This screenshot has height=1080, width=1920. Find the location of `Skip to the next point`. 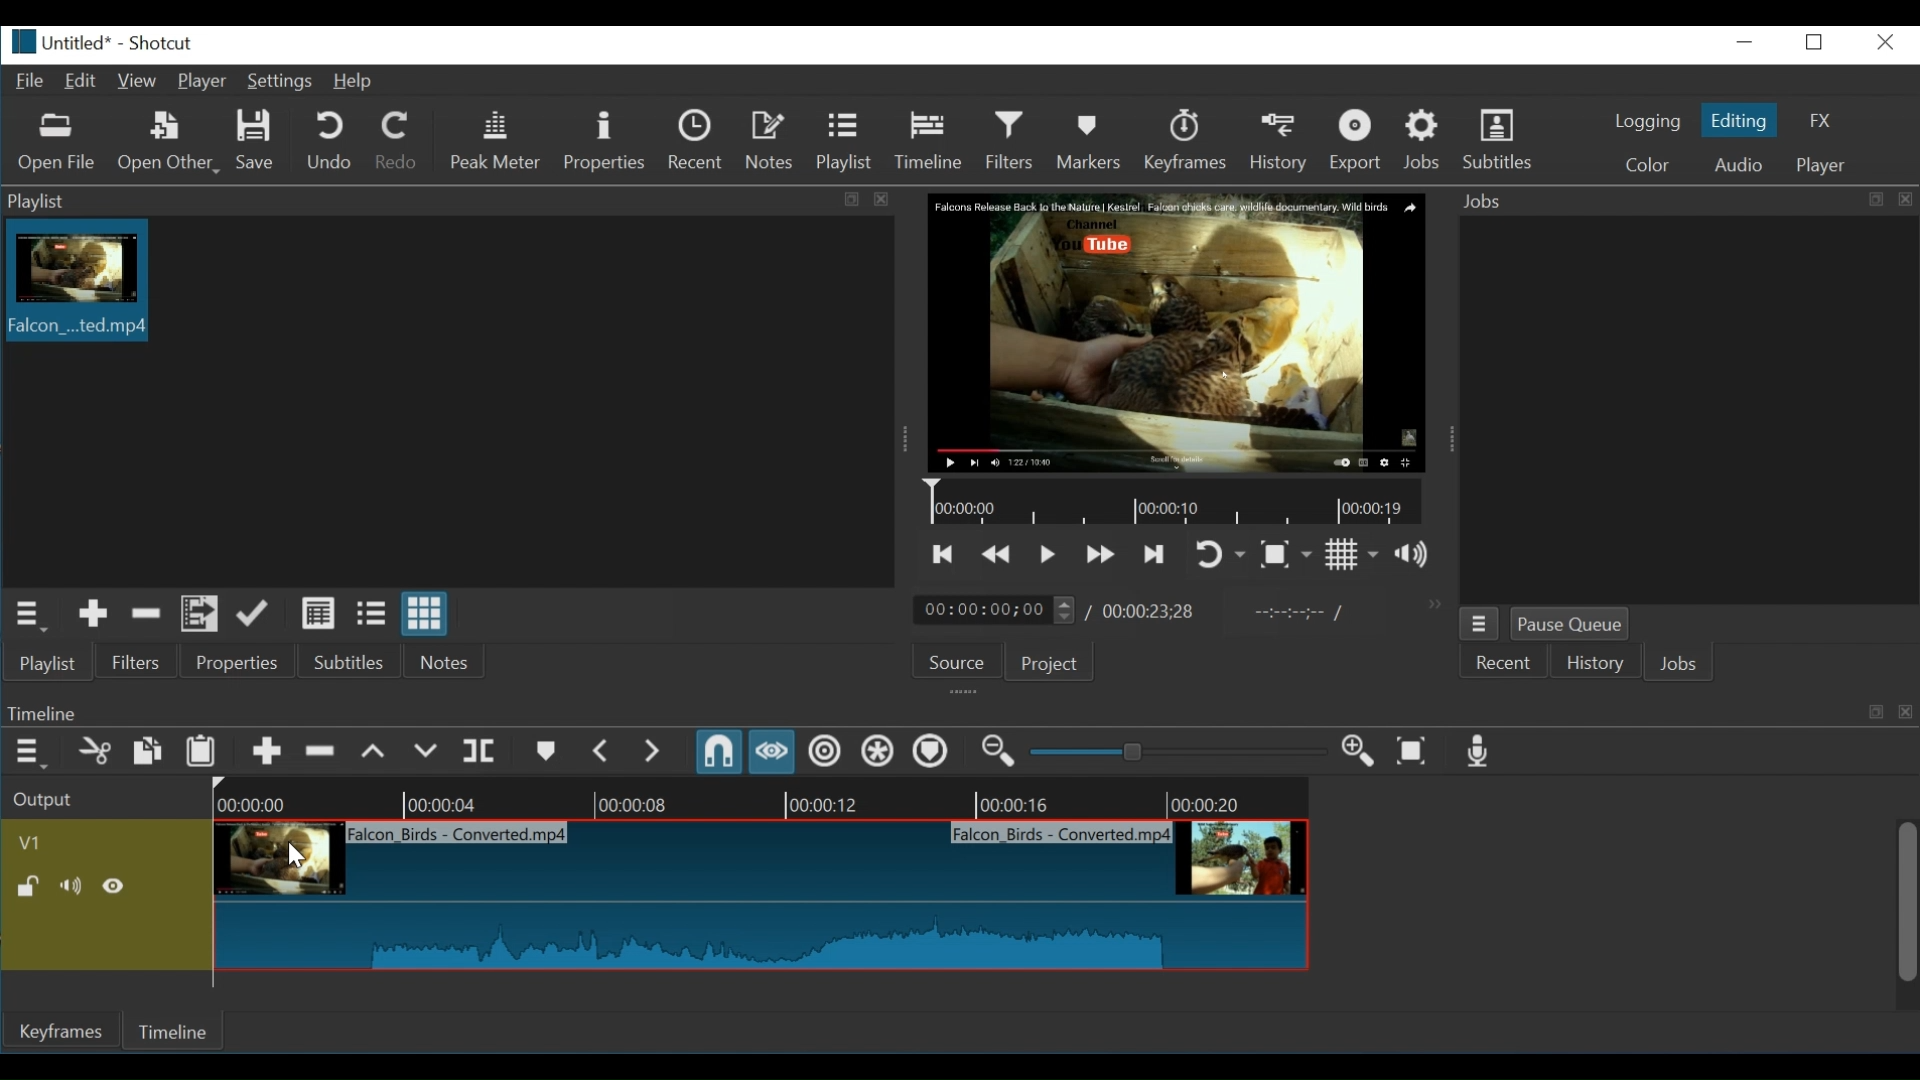

Skip to the next point is located at coordinates (1151, 554).